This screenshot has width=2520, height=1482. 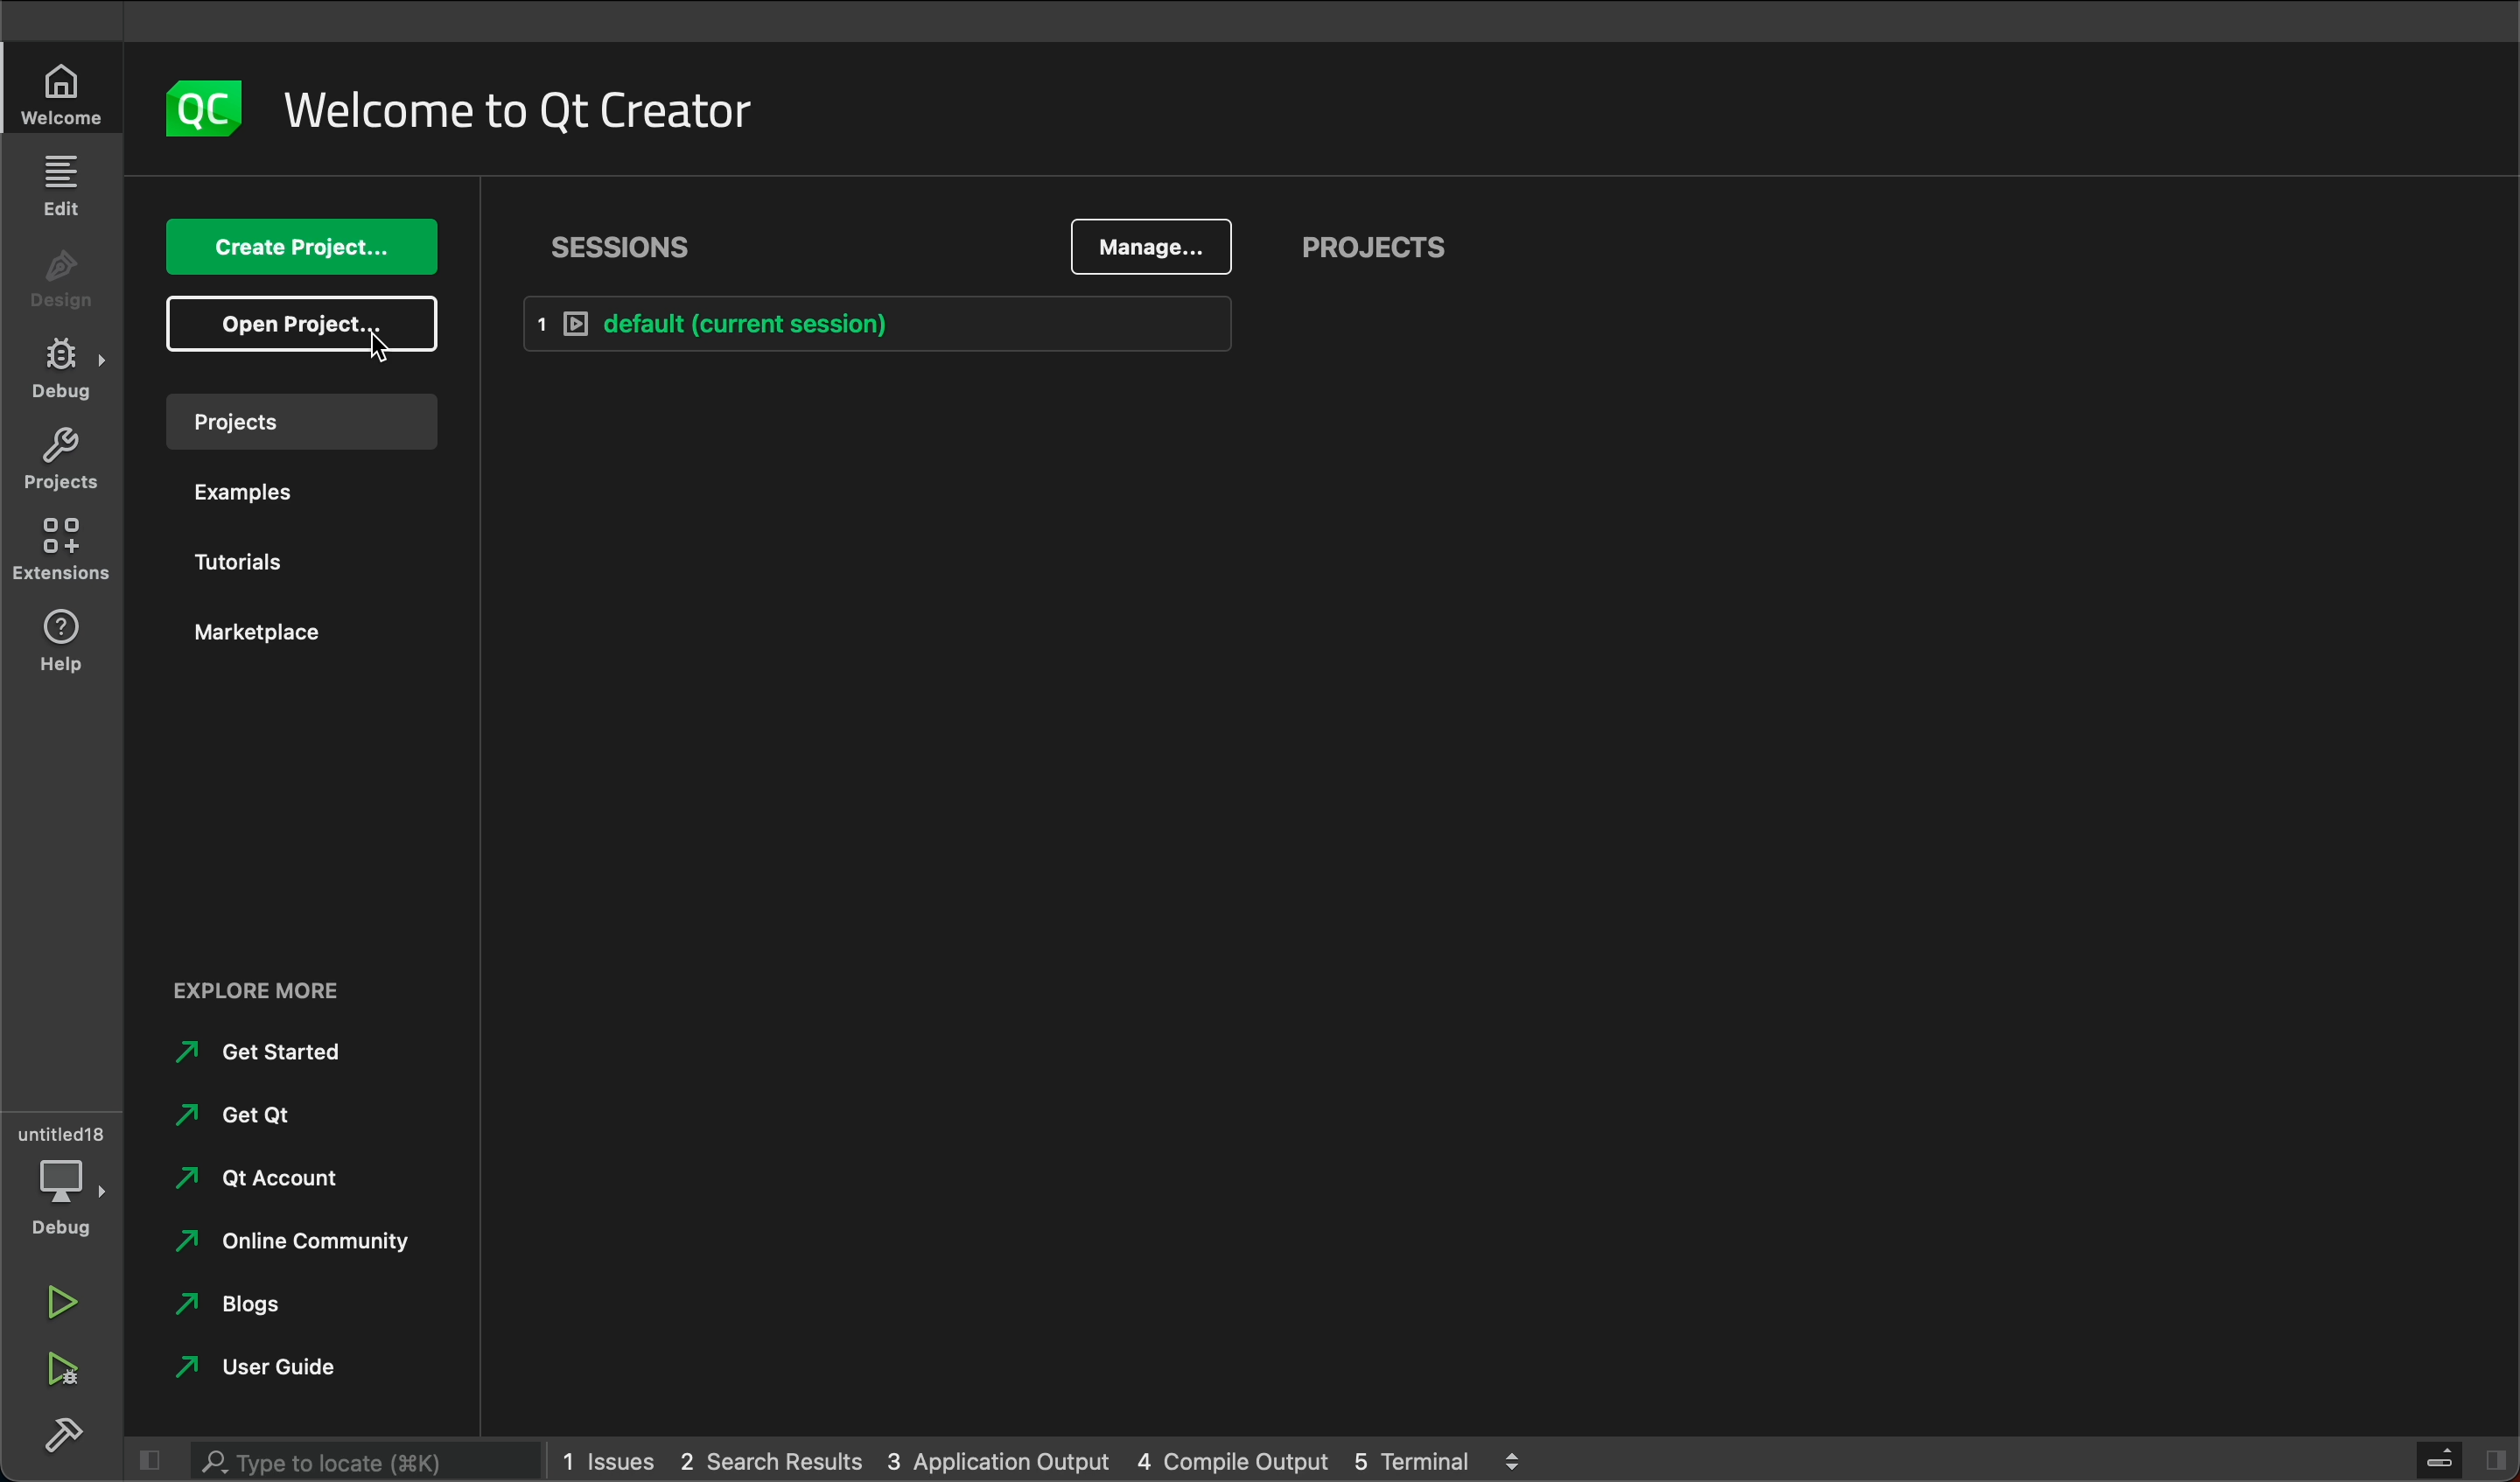 I want to click on type to search, so click(x=364, y=1460).